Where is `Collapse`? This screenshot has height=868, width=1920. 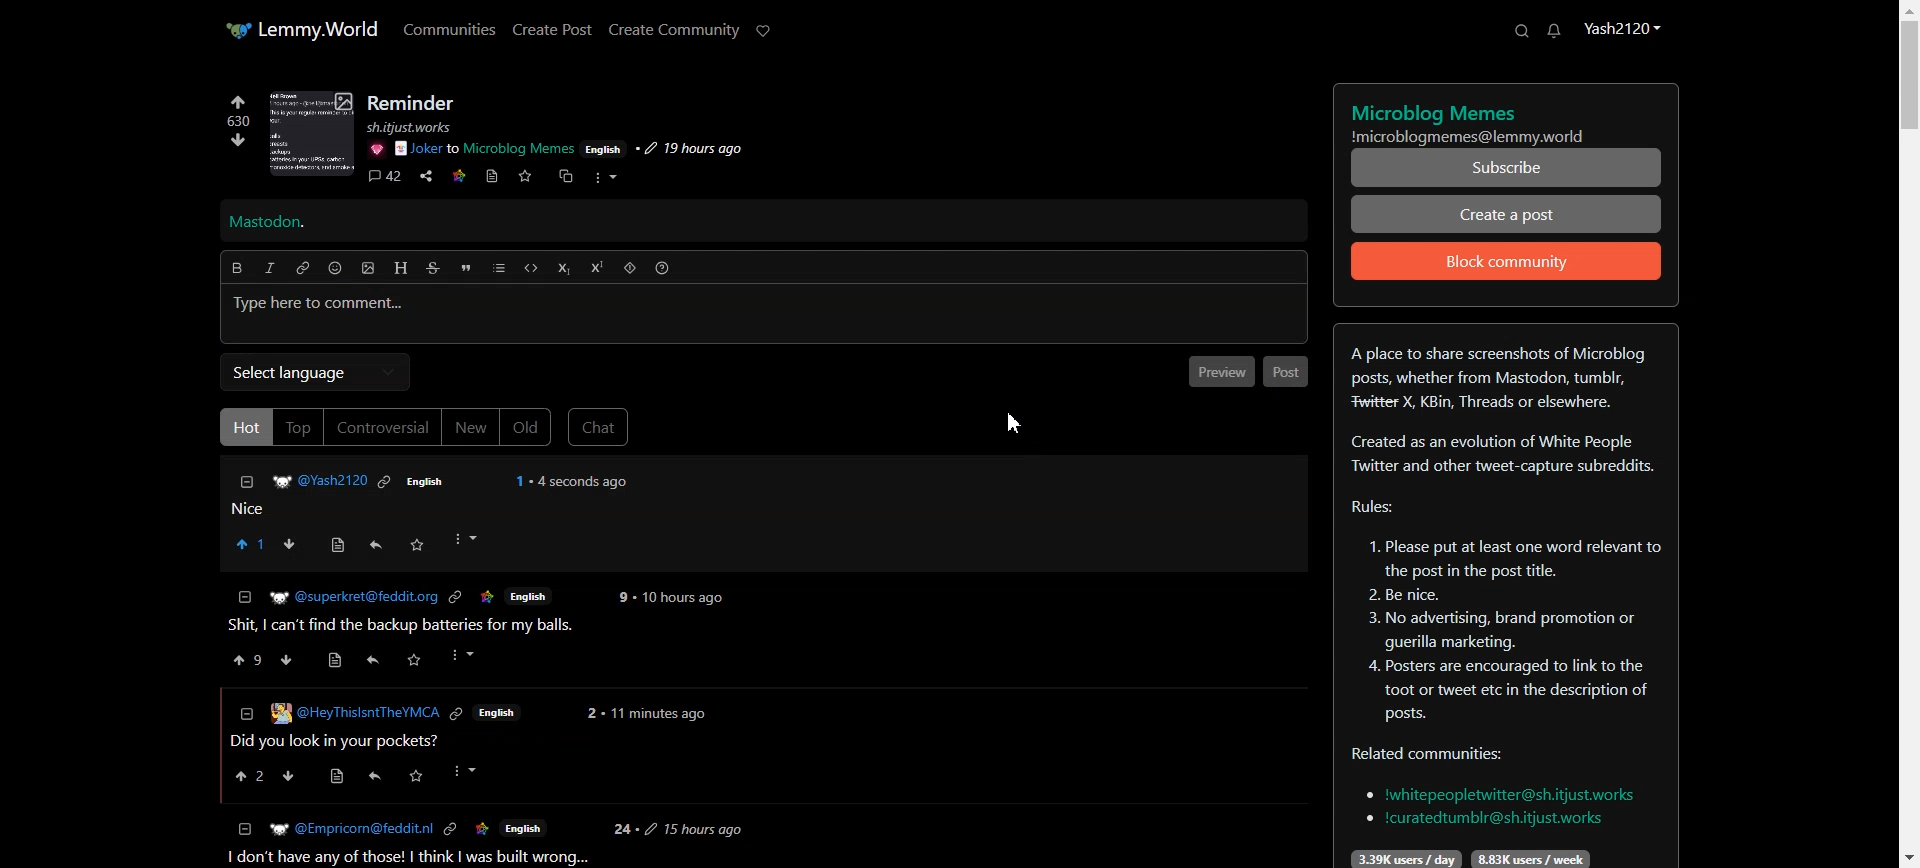 Collapse is located at coordinates (245, 482).